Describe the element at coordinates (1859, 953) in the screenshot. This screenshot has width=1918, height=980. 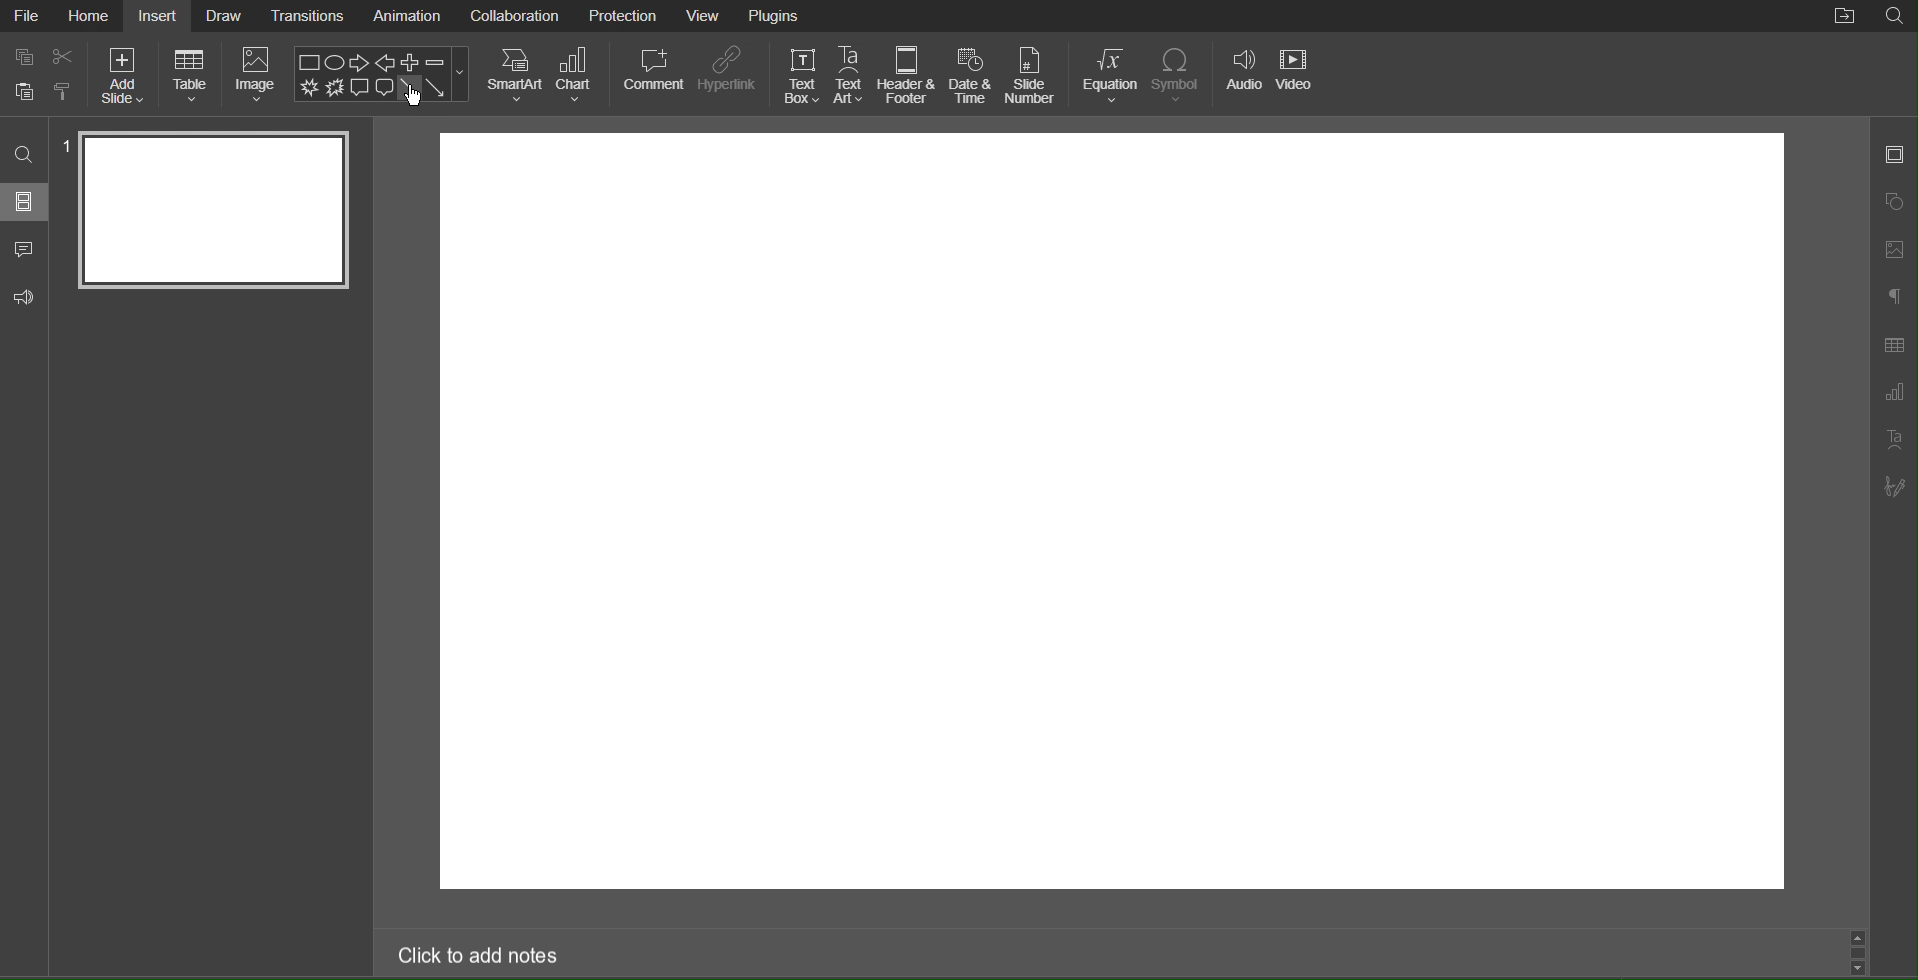
I see `Scroll Up and Down Arrows` at that location.